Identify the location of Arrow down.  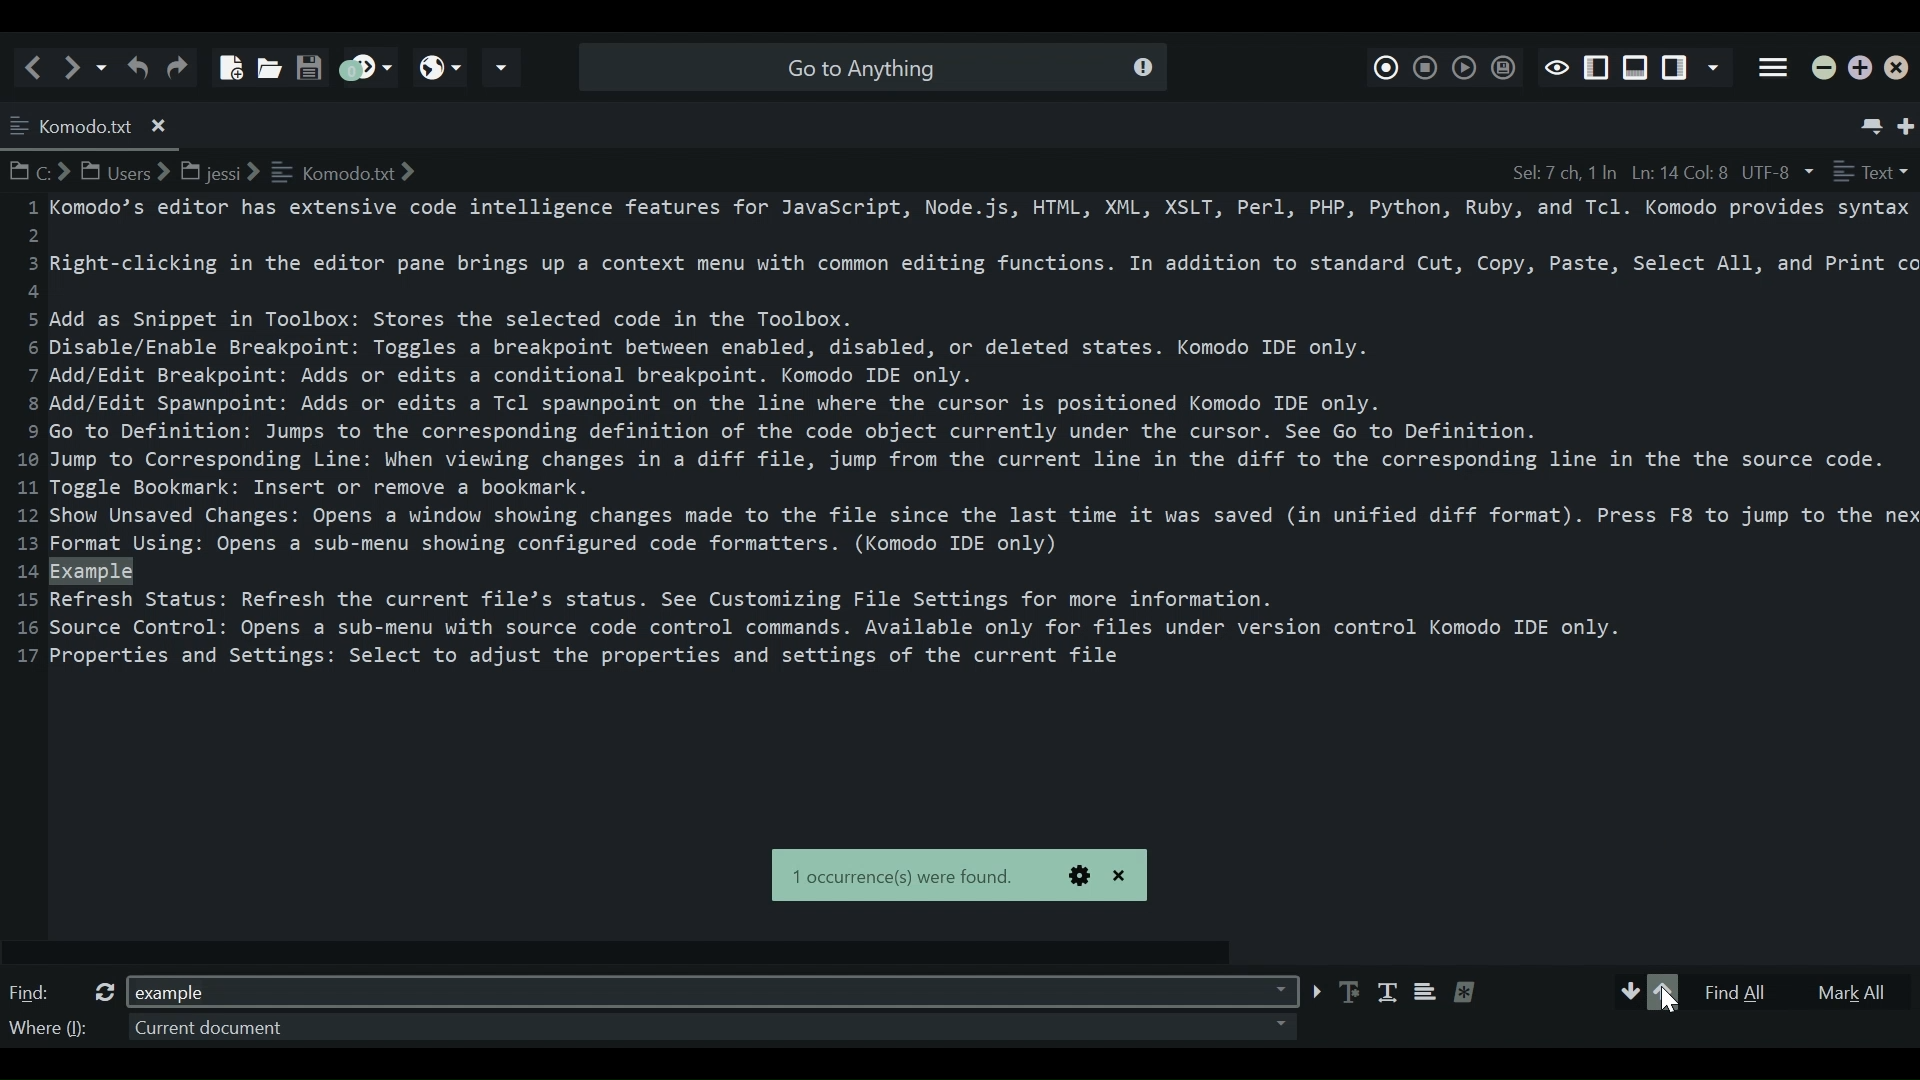
(1629, 992).